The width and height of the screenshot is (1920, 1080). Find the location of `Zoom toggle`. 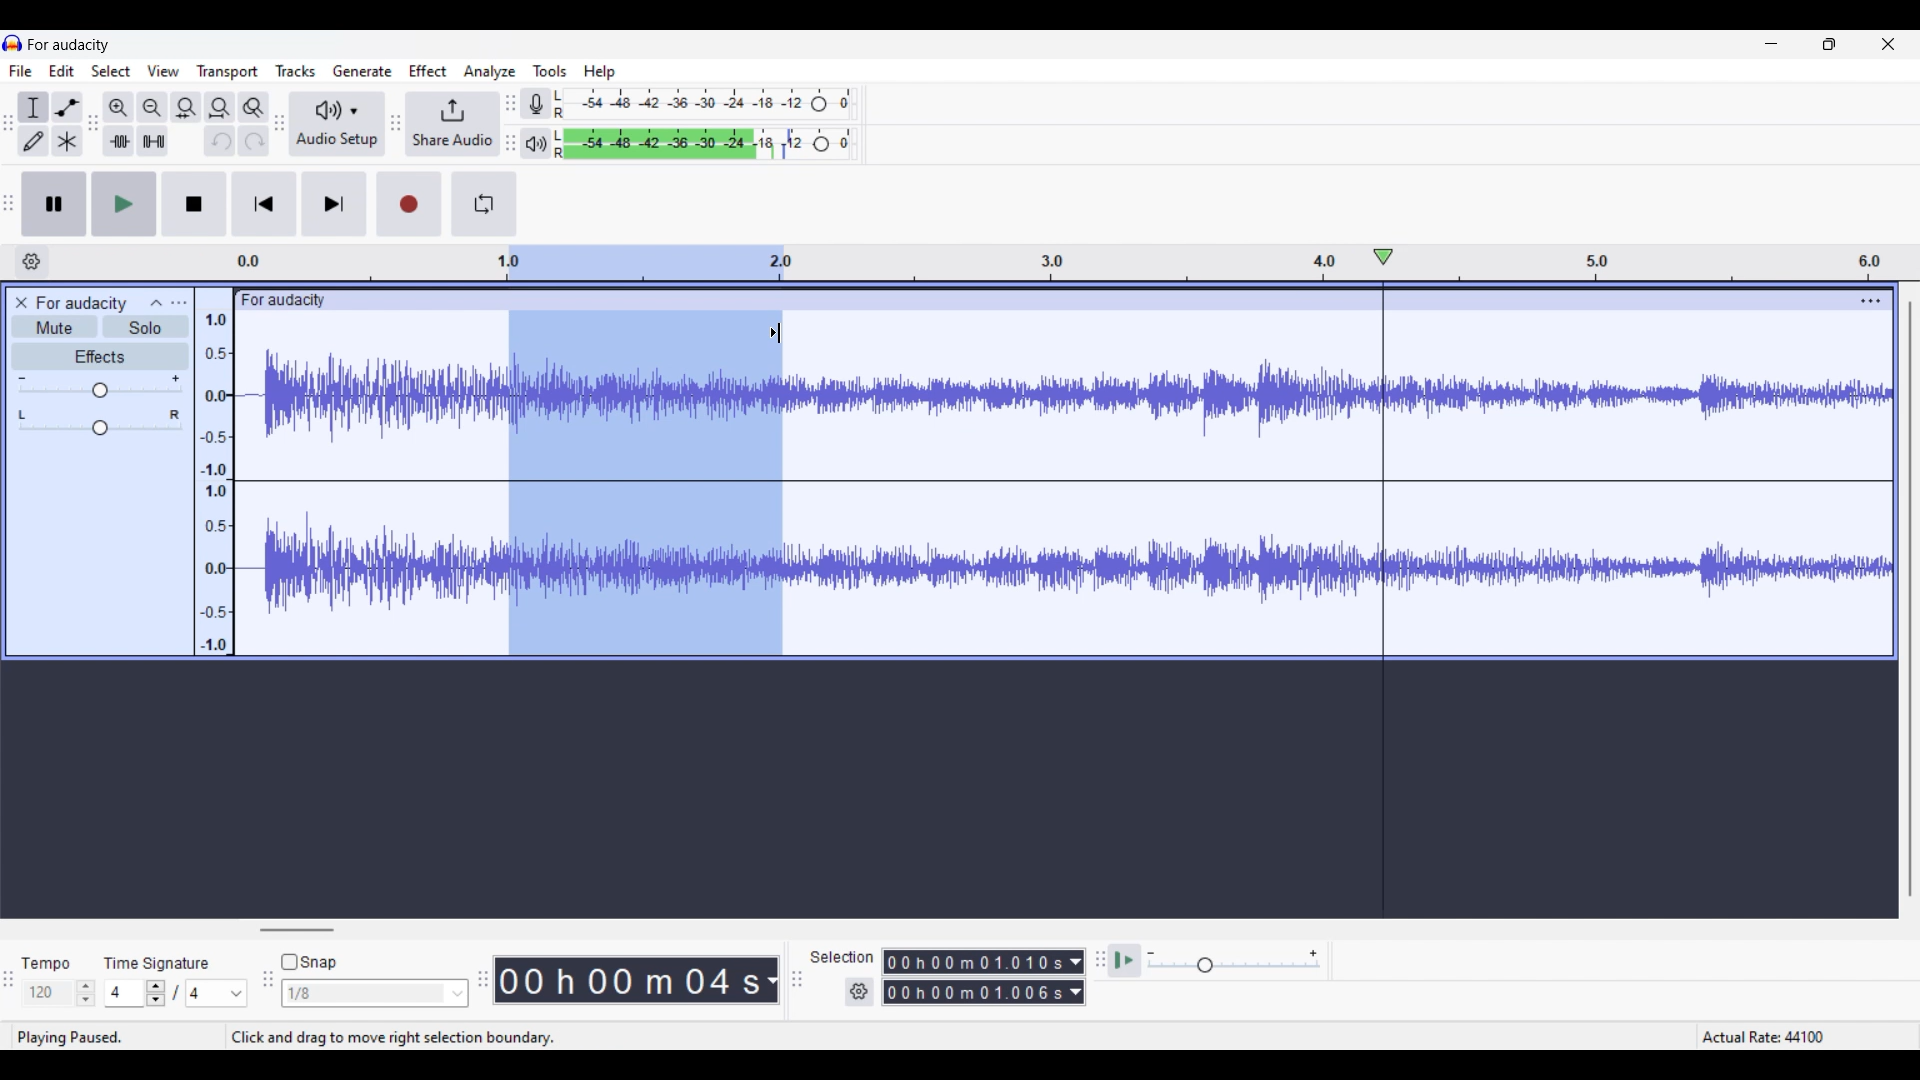

Zoom toggle is located at coordinates (254, 108).